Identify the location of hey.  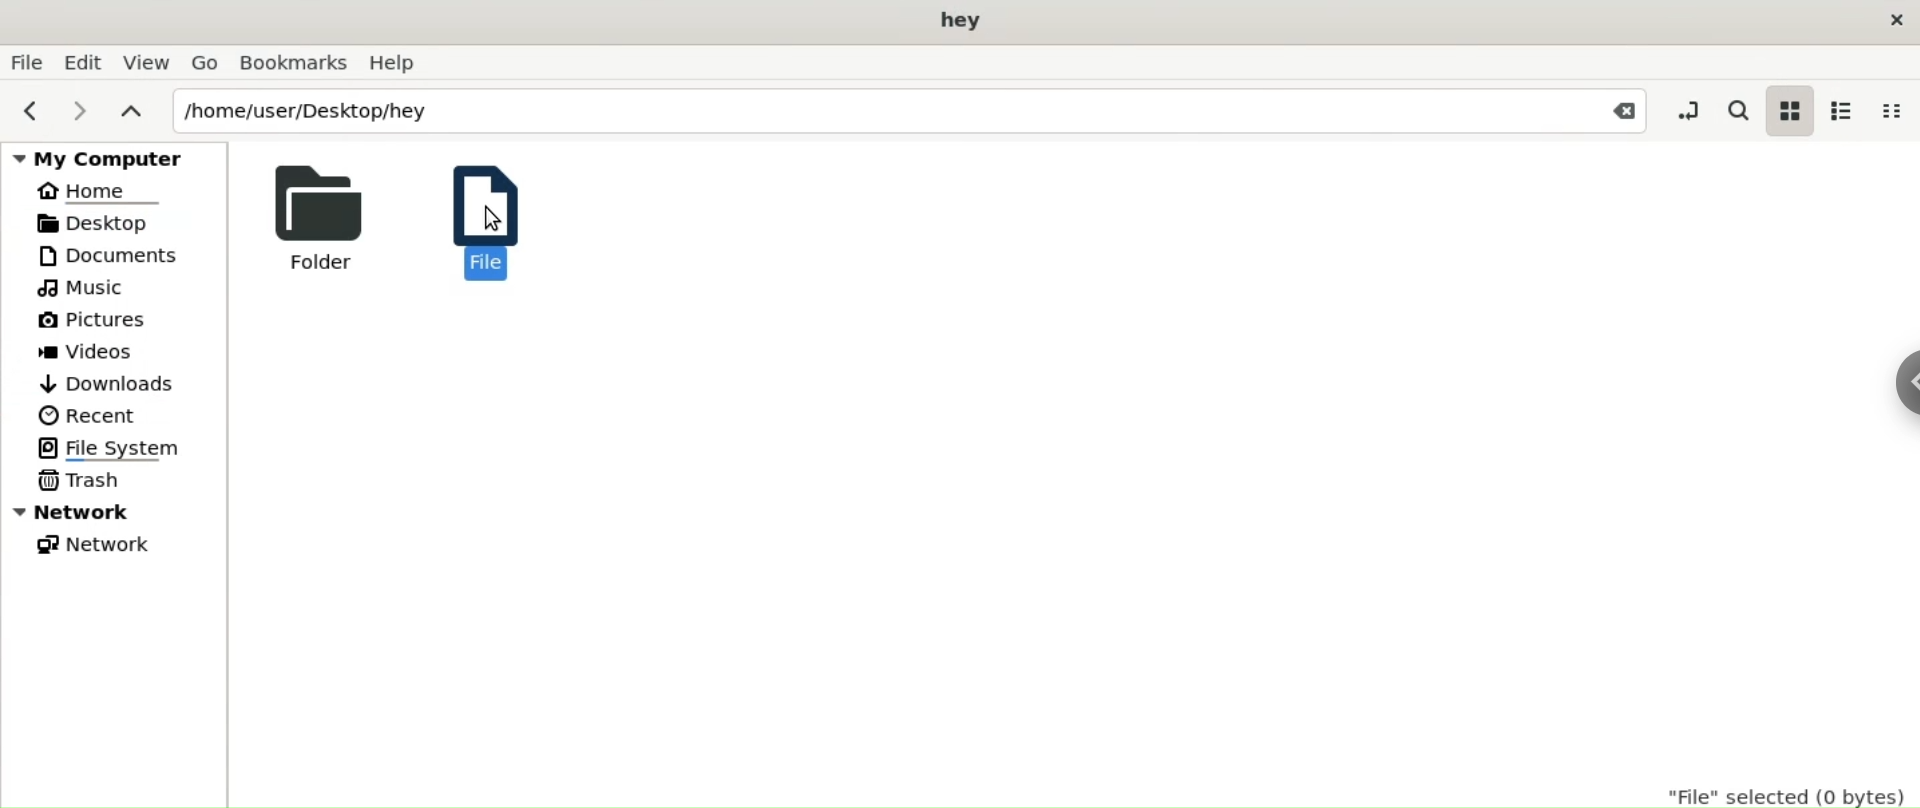
(952, 21).